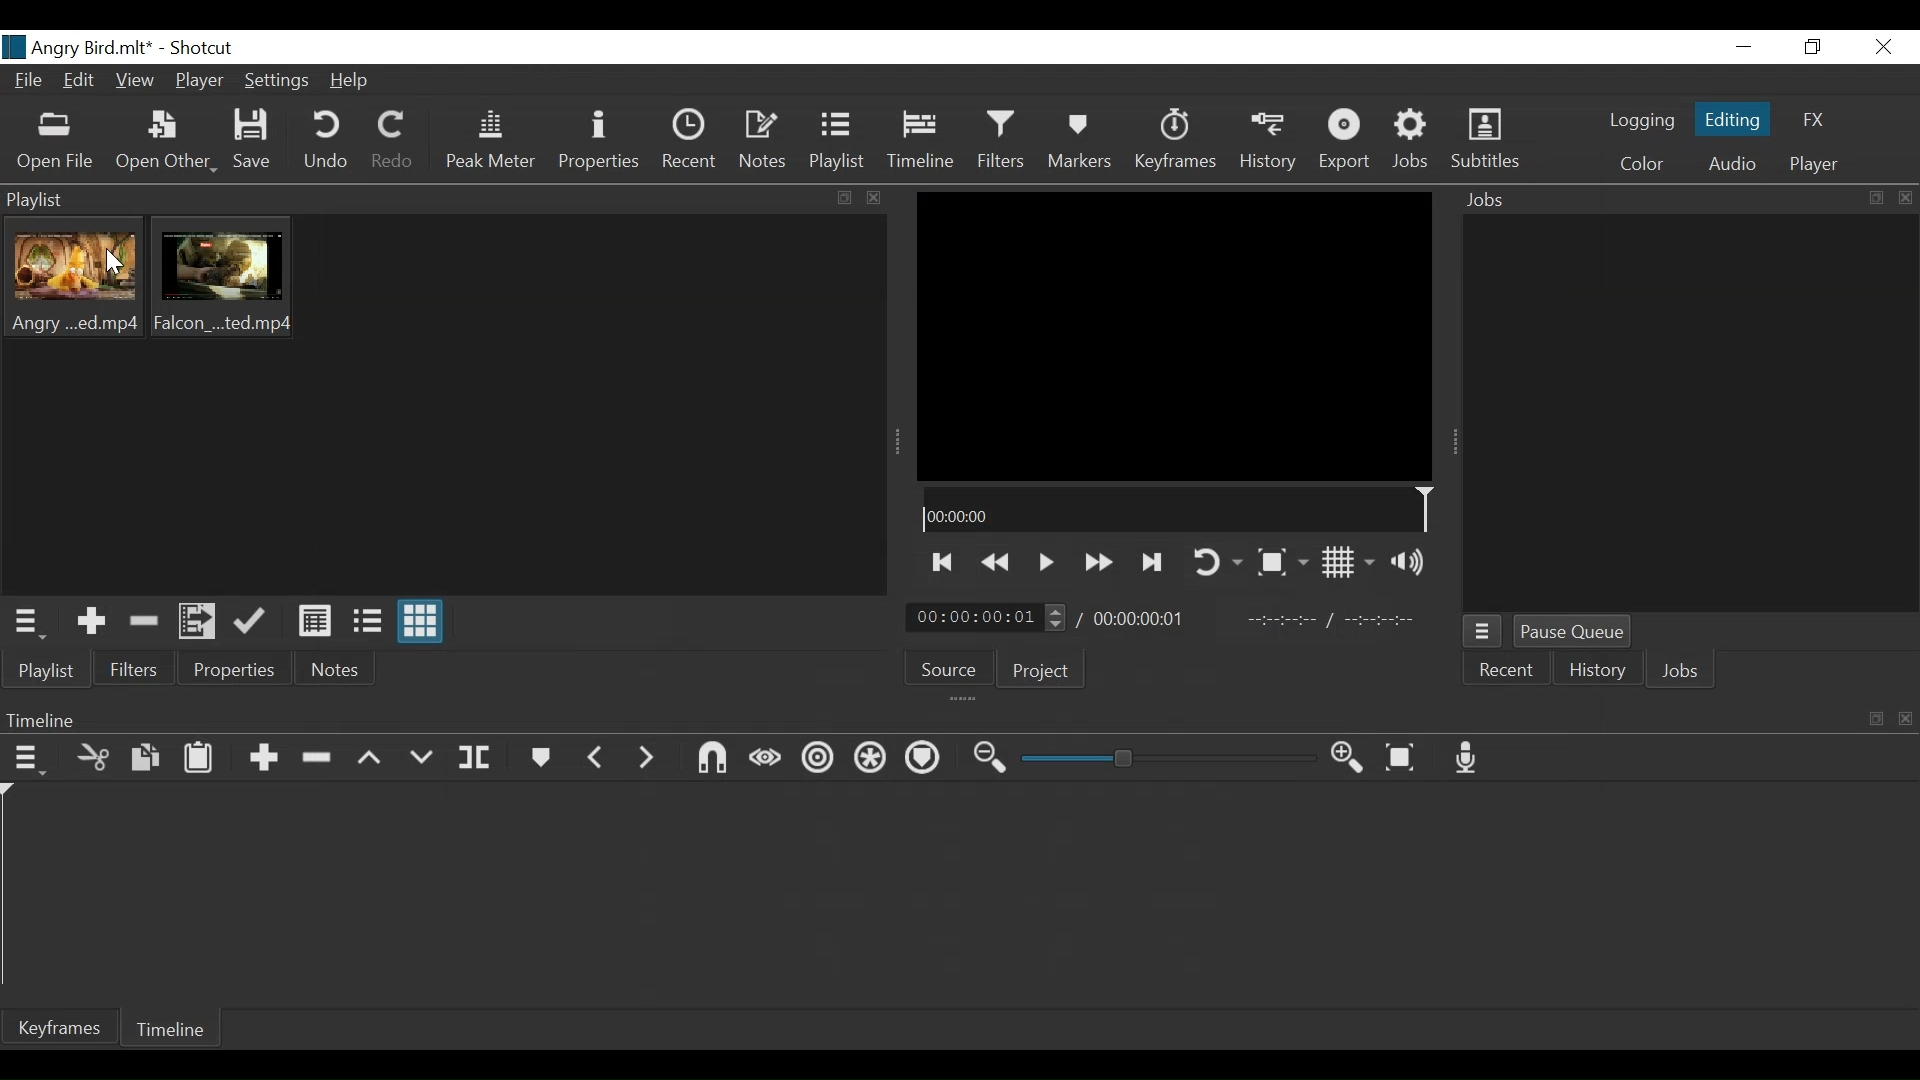  What do you see at coordinates (1690, 416) in the screenshot?
I see `Jobs Panel` at bounding box center [1690, 416].